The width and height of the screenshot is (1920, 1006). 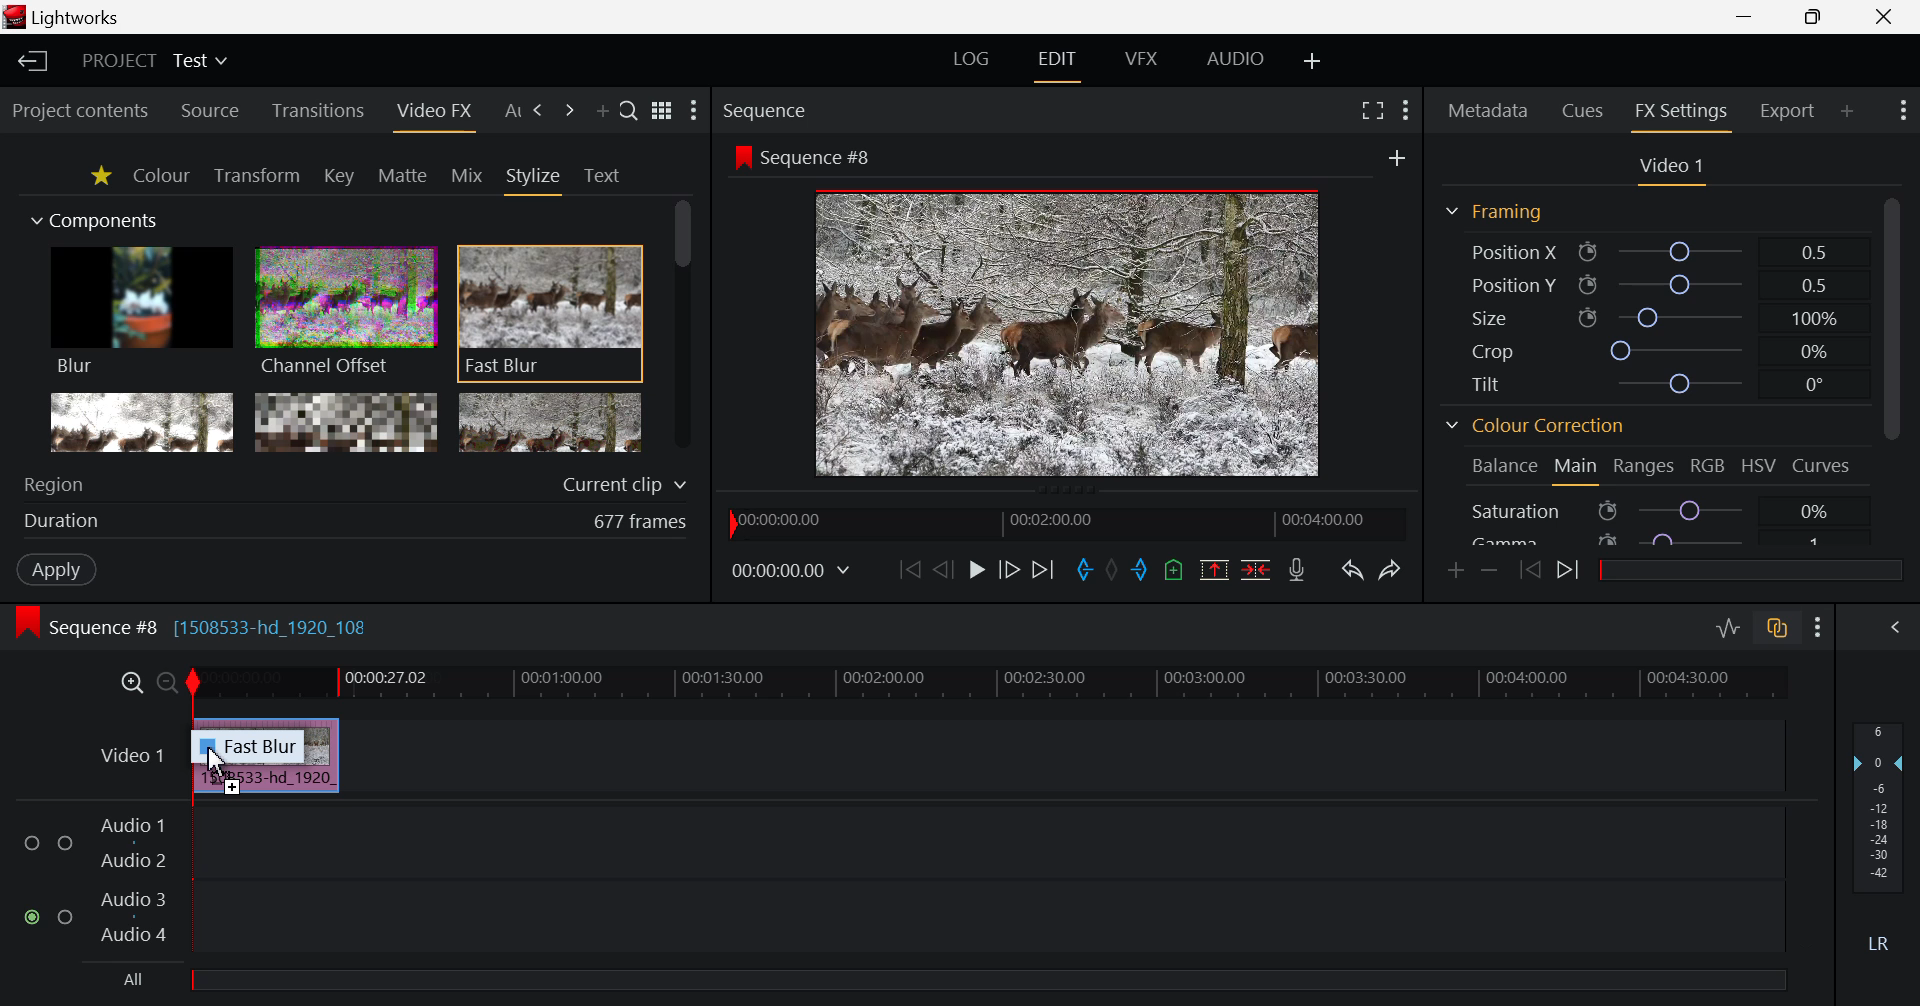 I want to click on Show Audio Mix, so click(x=1895, y=626).